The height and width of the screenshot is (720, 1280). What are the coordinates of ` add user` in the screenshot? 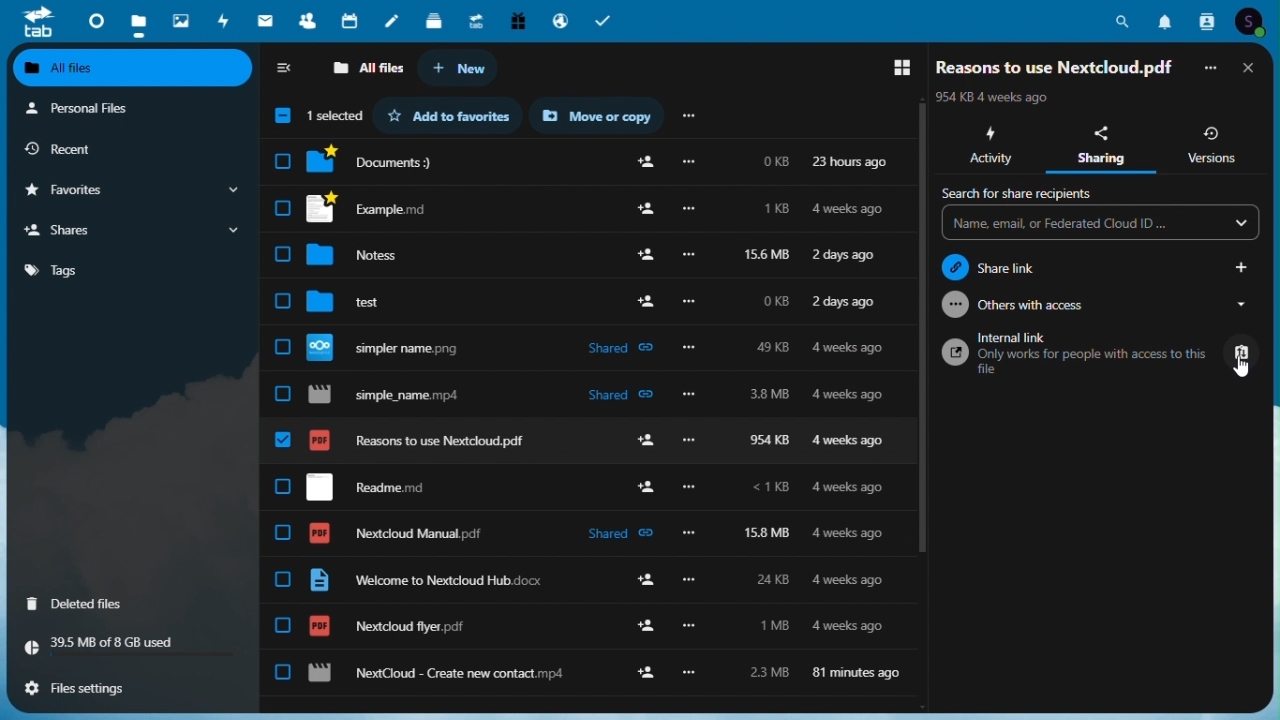 It's located at (644, 252).